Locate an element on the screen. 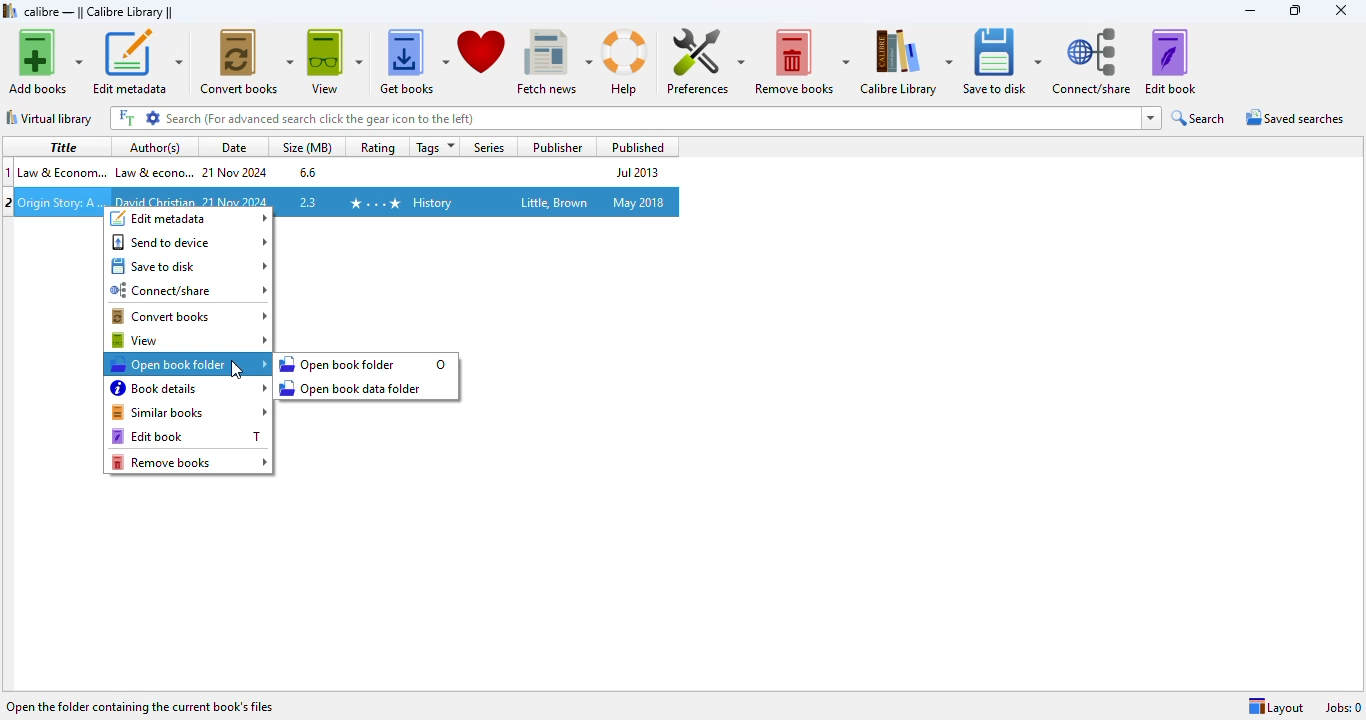  21 nov 2024 is located at coordinates (236, 172).